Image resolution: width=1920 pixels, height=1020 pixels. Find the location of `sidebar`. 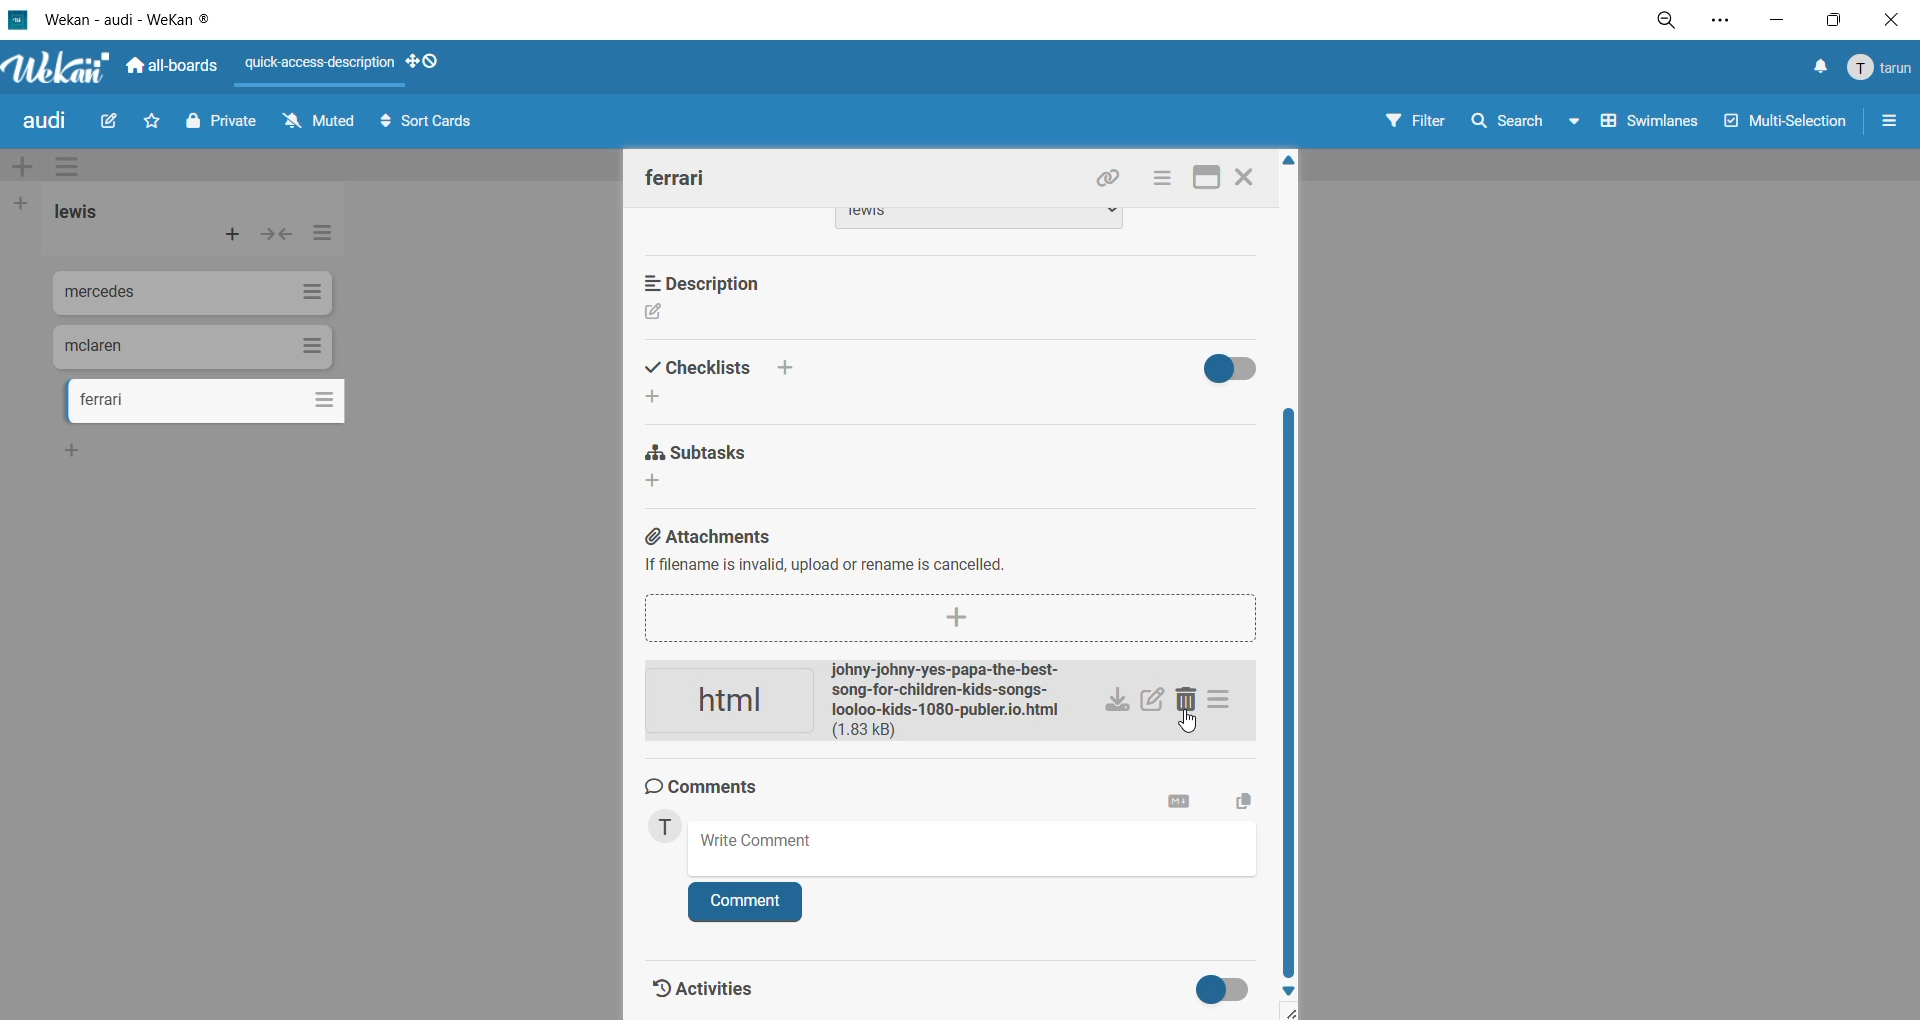

sidebar is located at coordinates (1891, 125).